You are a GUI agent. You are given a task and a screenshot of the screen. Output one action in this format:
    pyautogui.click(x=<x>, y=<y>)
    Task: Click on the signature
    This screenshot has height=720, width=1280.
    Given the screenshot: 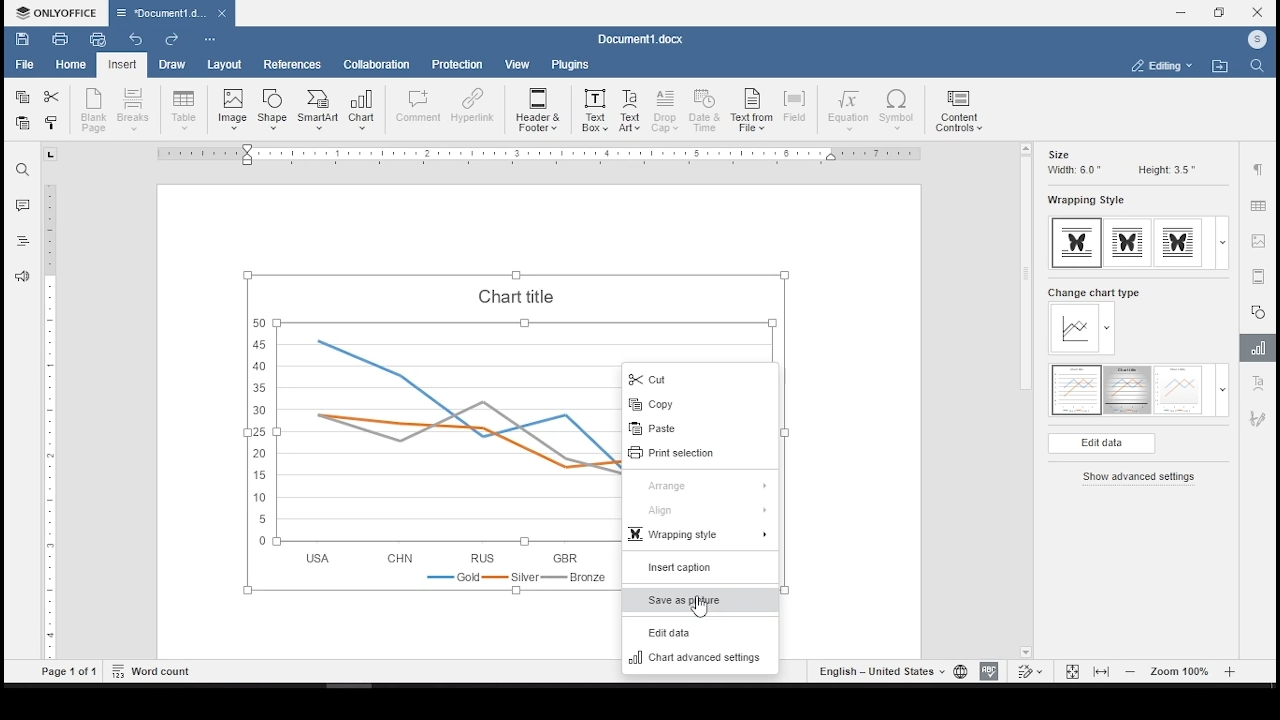 What is the action you would take?
    pyautogui.click(x=1260, y=418)
    